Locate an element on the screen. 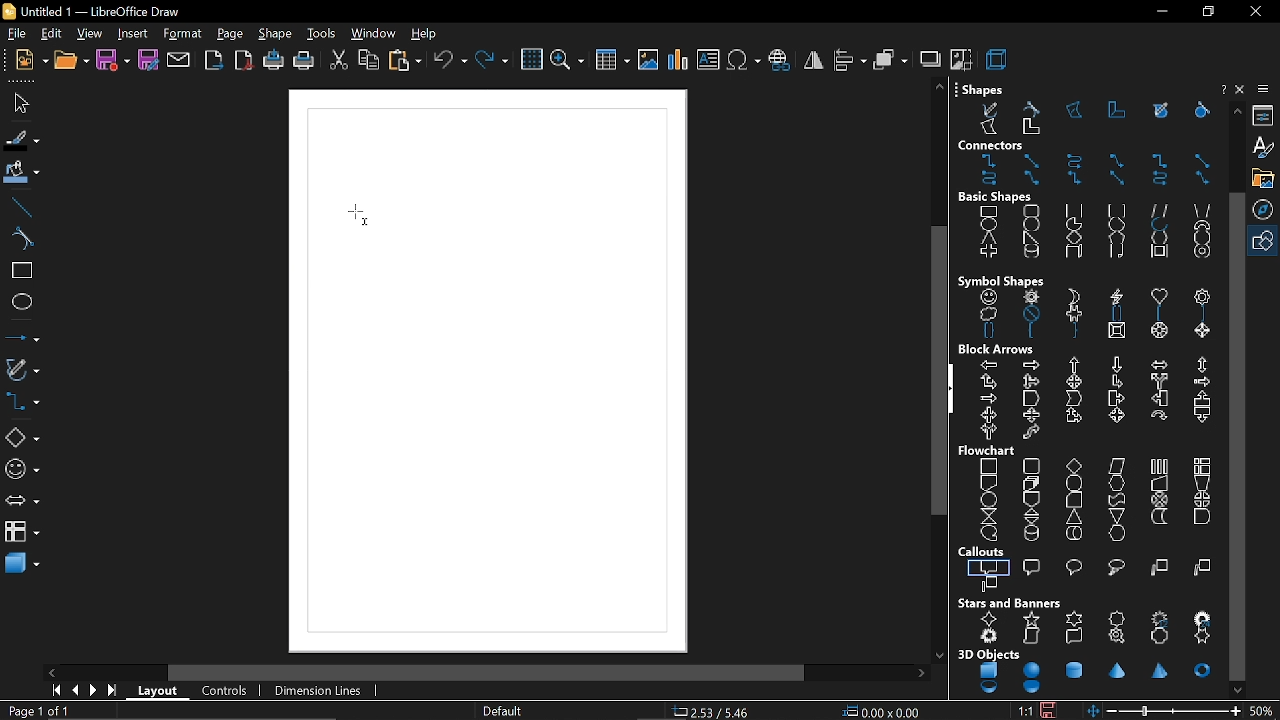 The image size is (1280, 720). 4 way arrow is located at coordinates (1074, 382).